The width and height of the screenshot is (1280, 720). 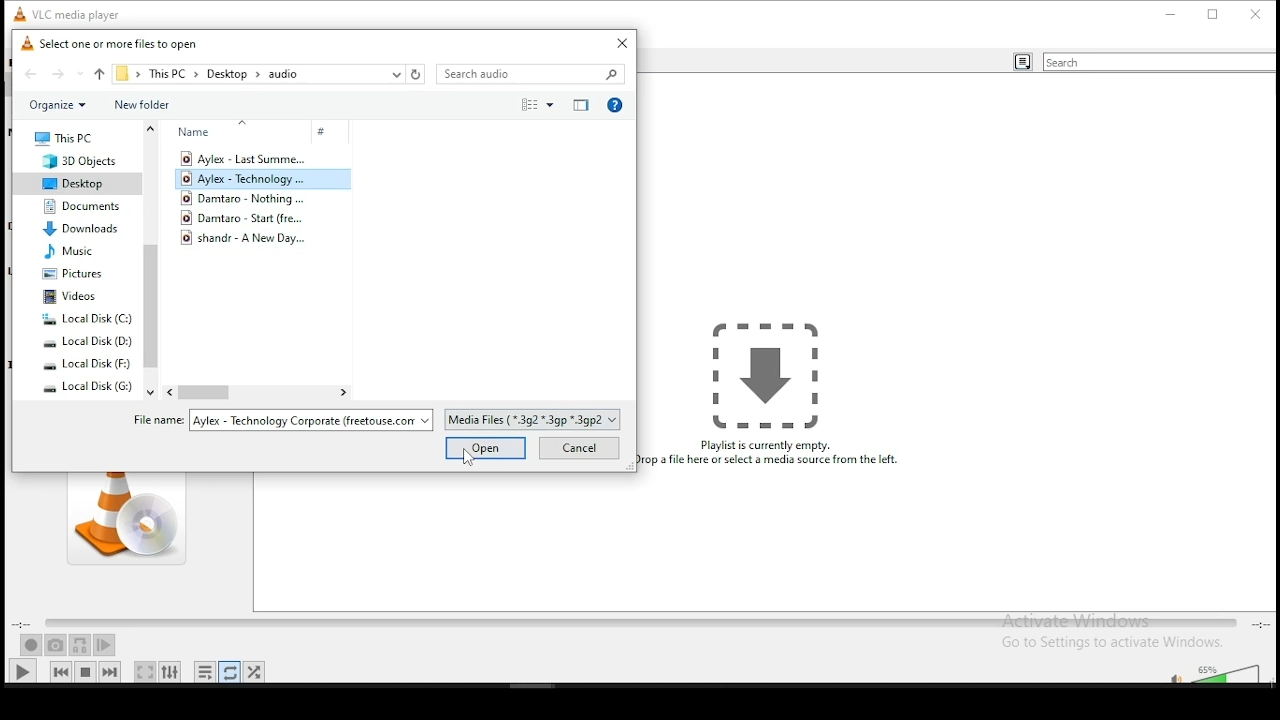 What do you see at coordinates (486, 448) in the screenshot?
I see `open` at bounding box center [486, 448].